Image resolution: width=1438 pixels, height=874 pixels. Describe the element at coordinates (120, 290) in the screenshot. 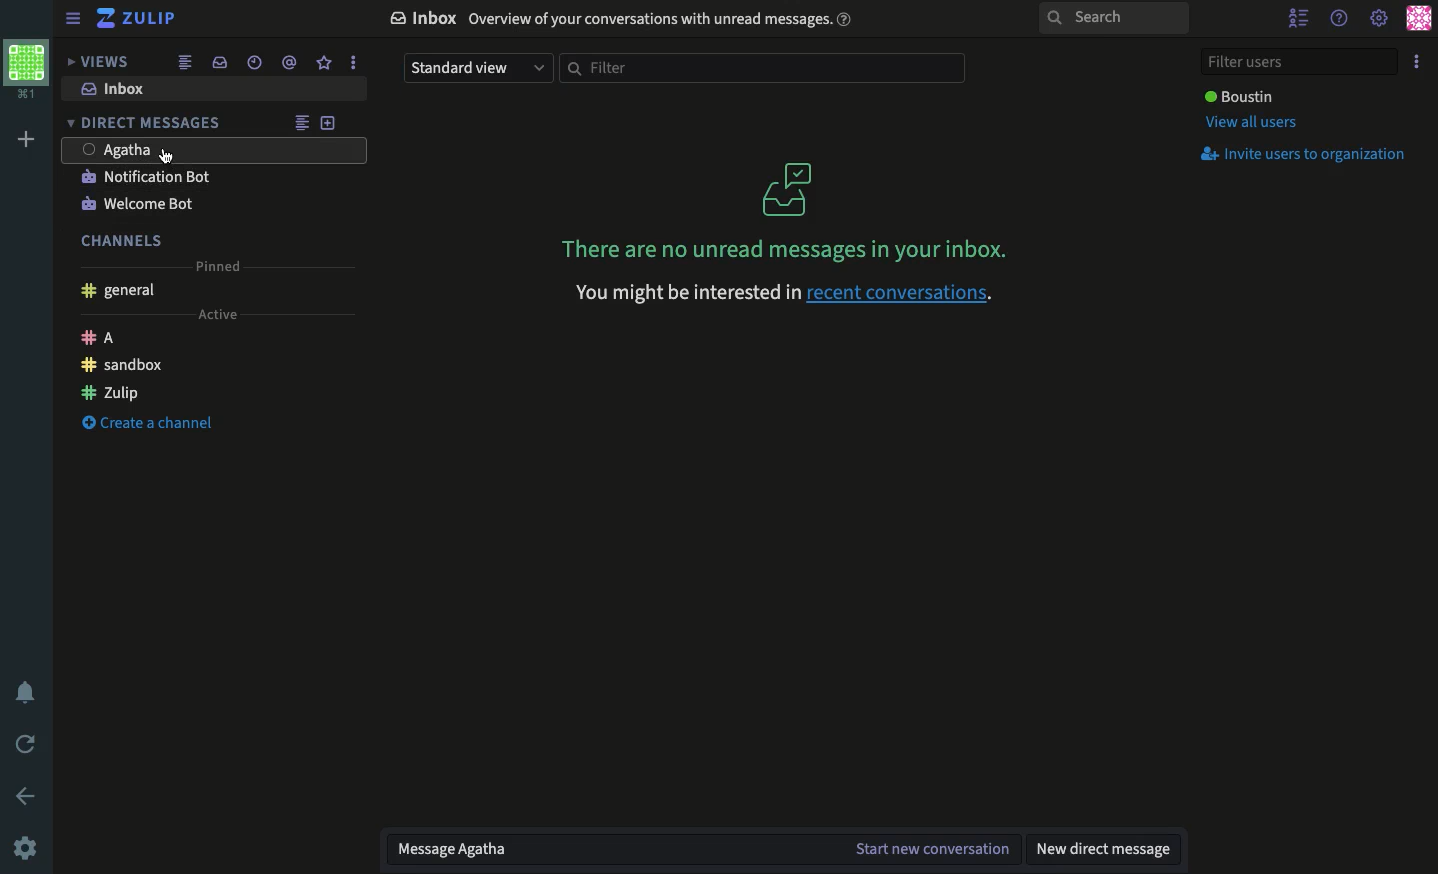

I see `General` at that location.